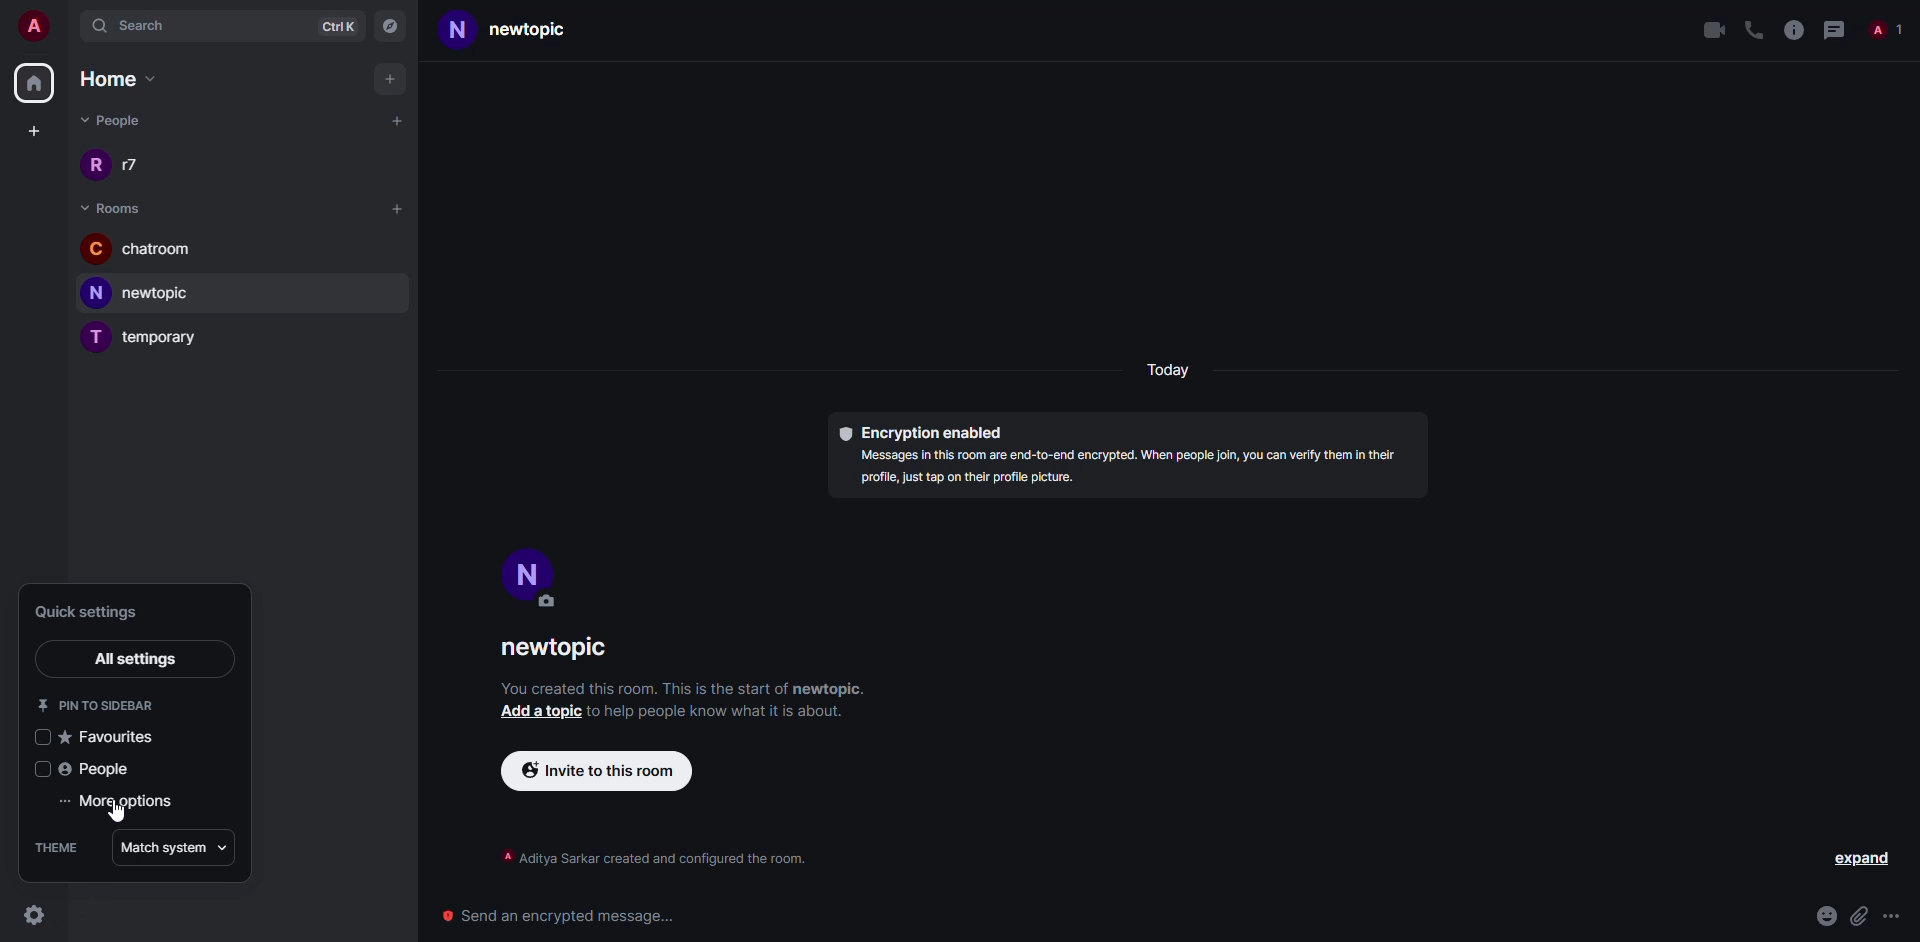 The height and width of the screenshot is (942, 1920). I want to click on home, so click(127, 78).